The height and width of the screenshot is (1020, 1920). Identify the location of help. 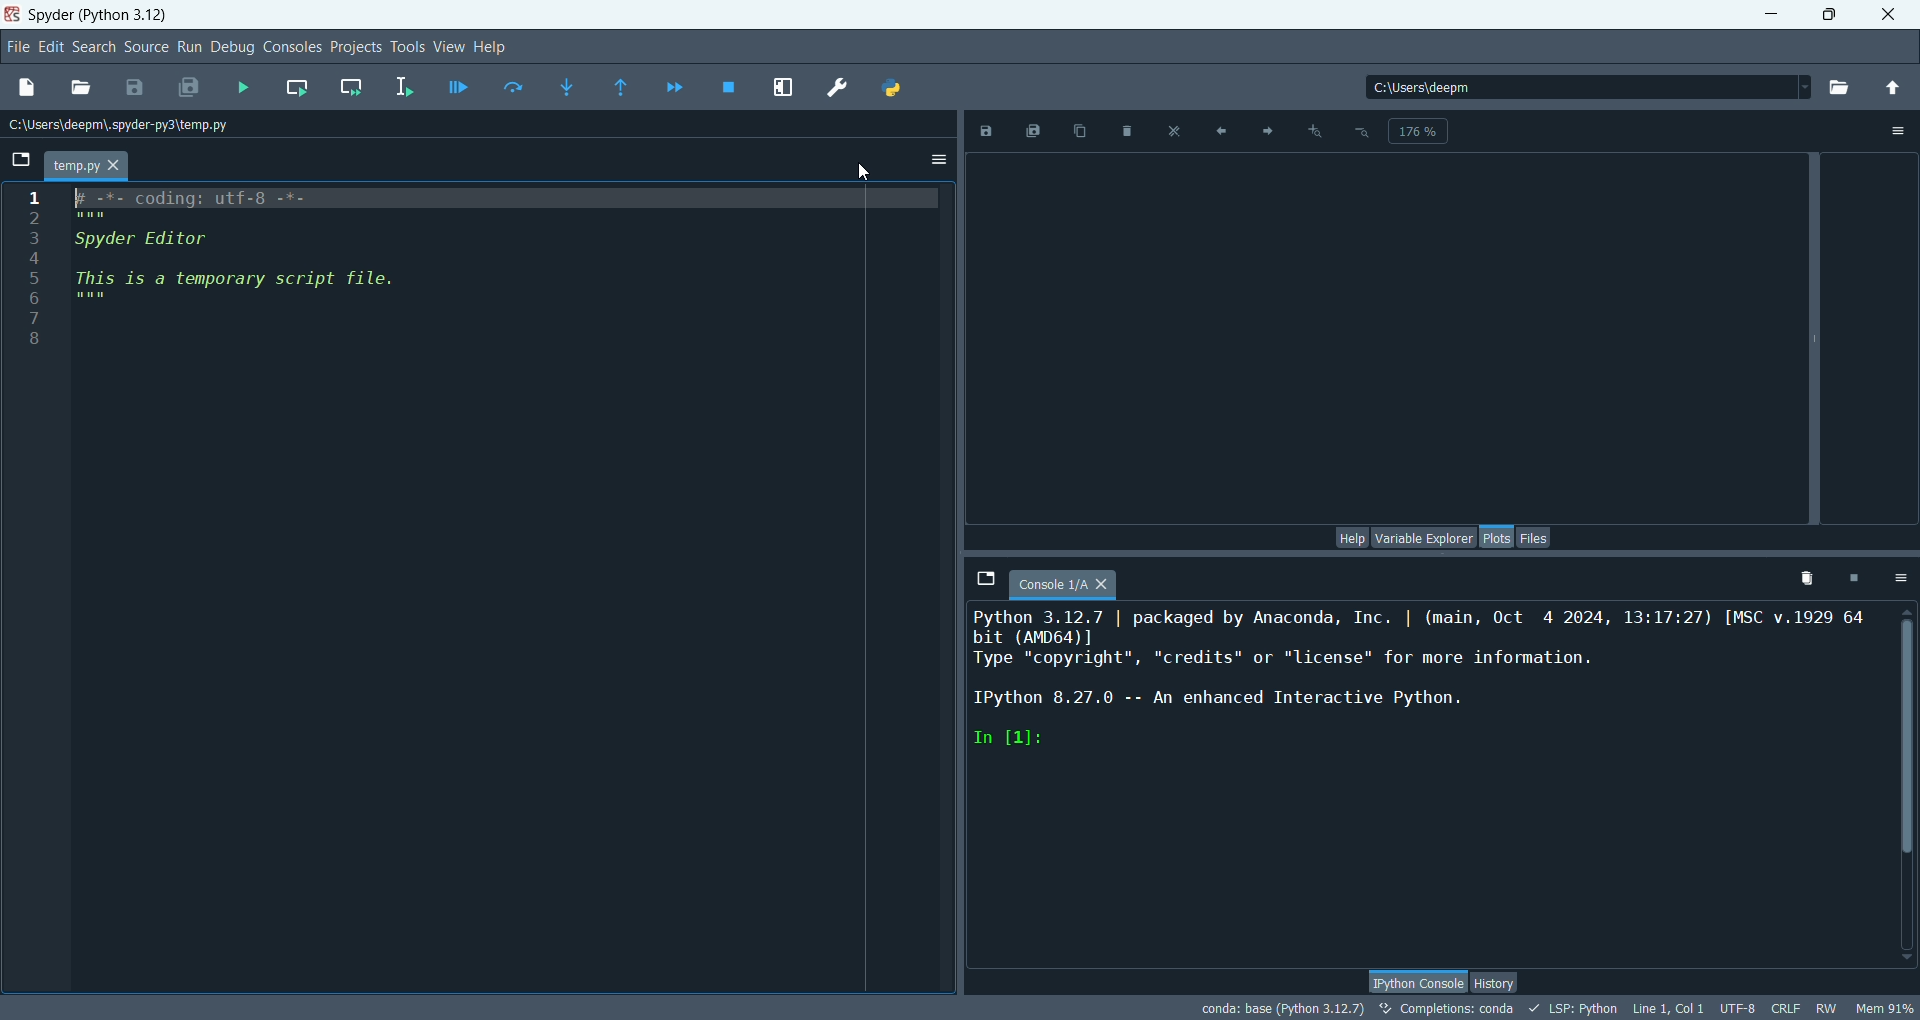
(492, 47).